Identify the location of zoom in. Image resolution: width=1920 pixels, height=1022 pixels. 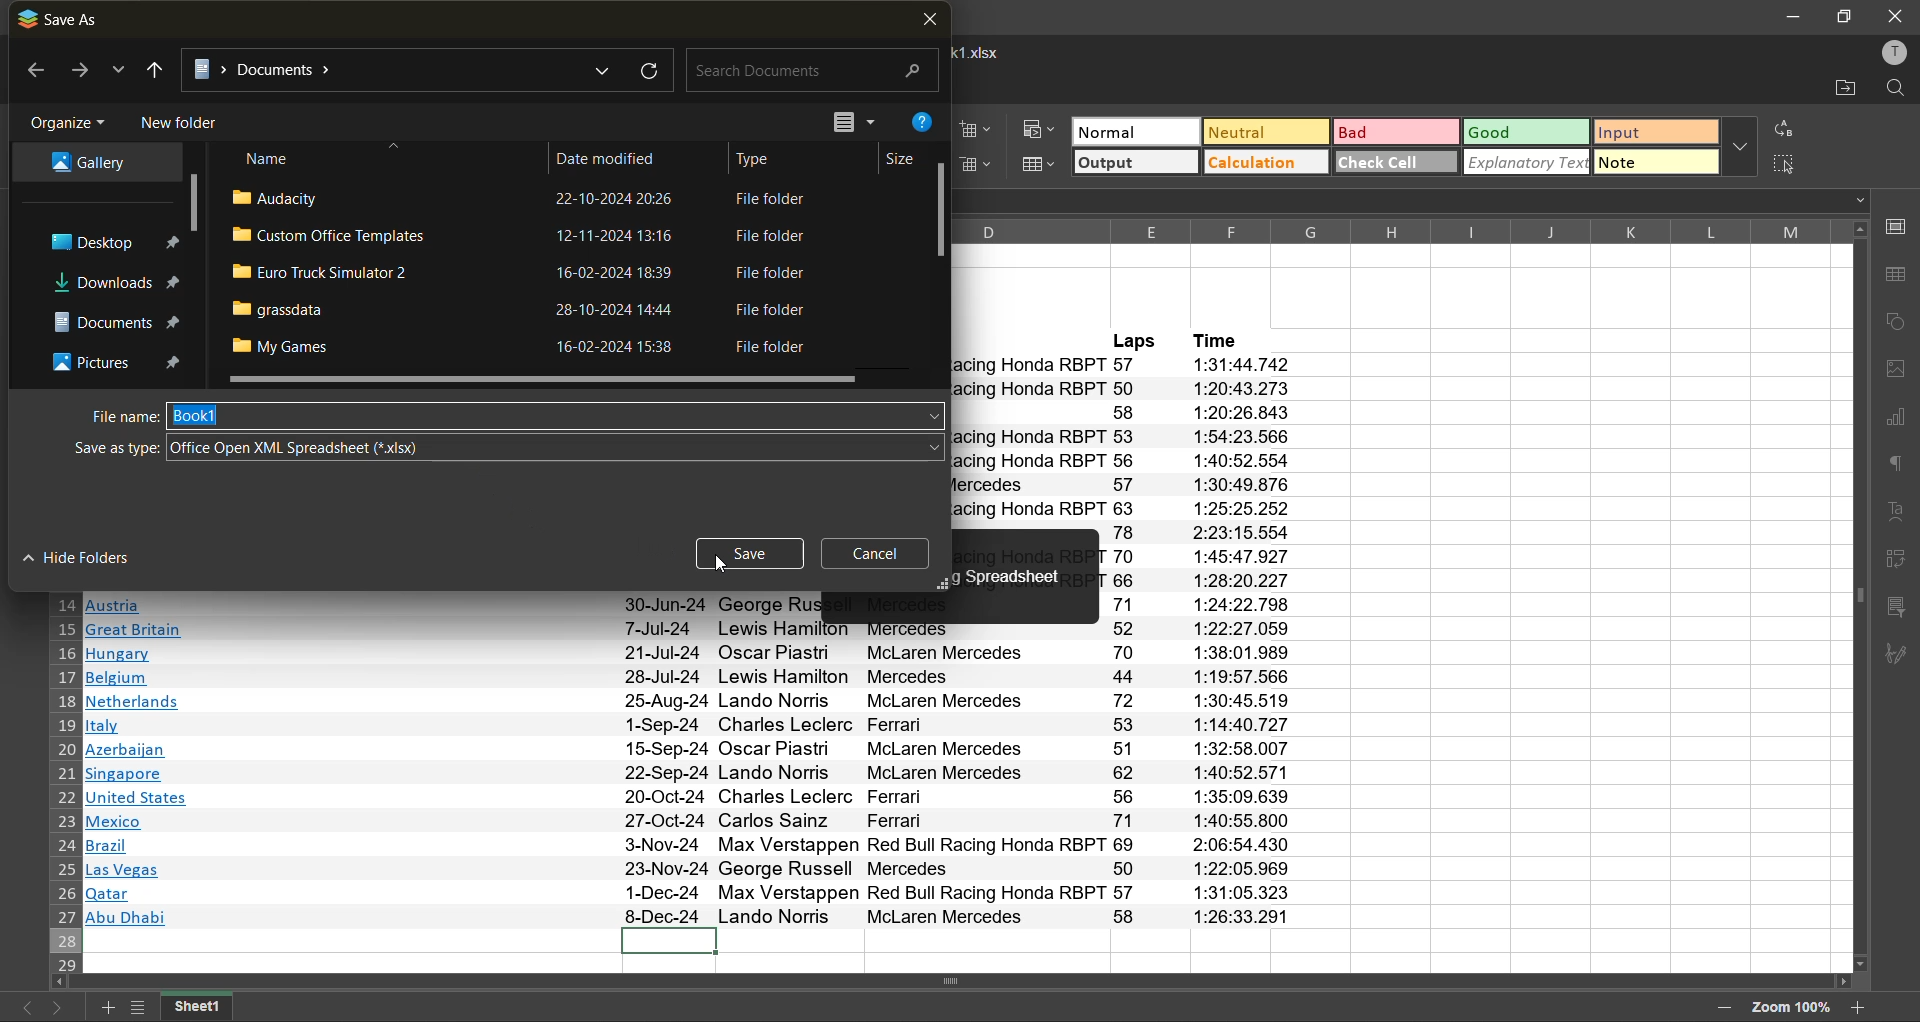
(1858, 1007).